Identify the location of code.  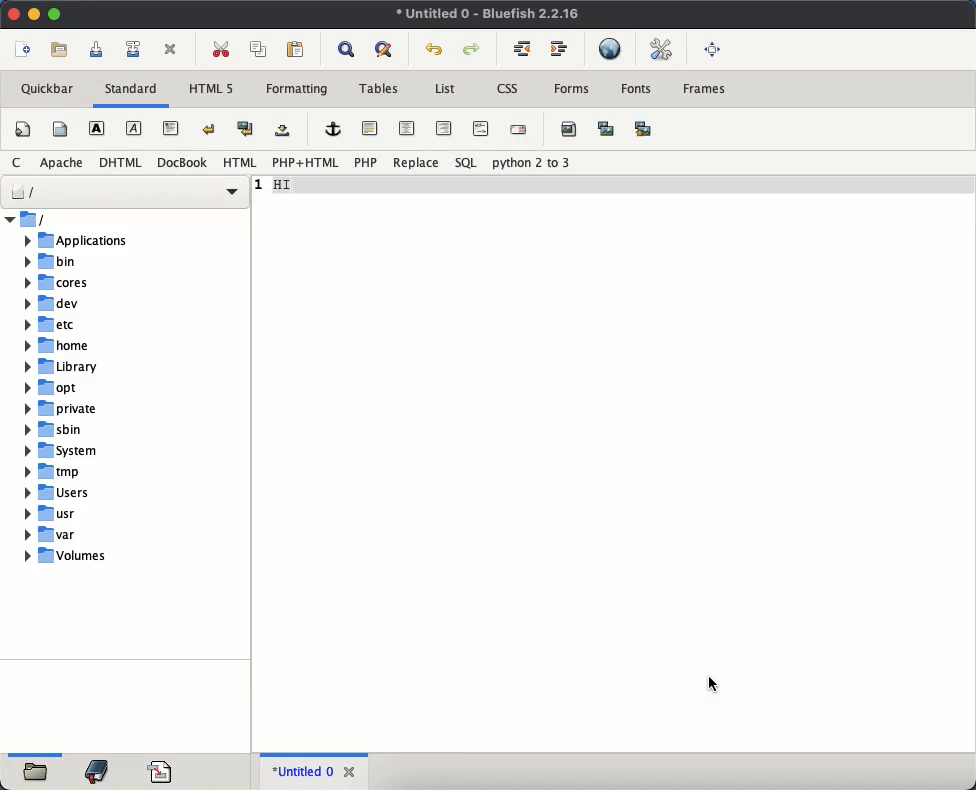
(160, 770).